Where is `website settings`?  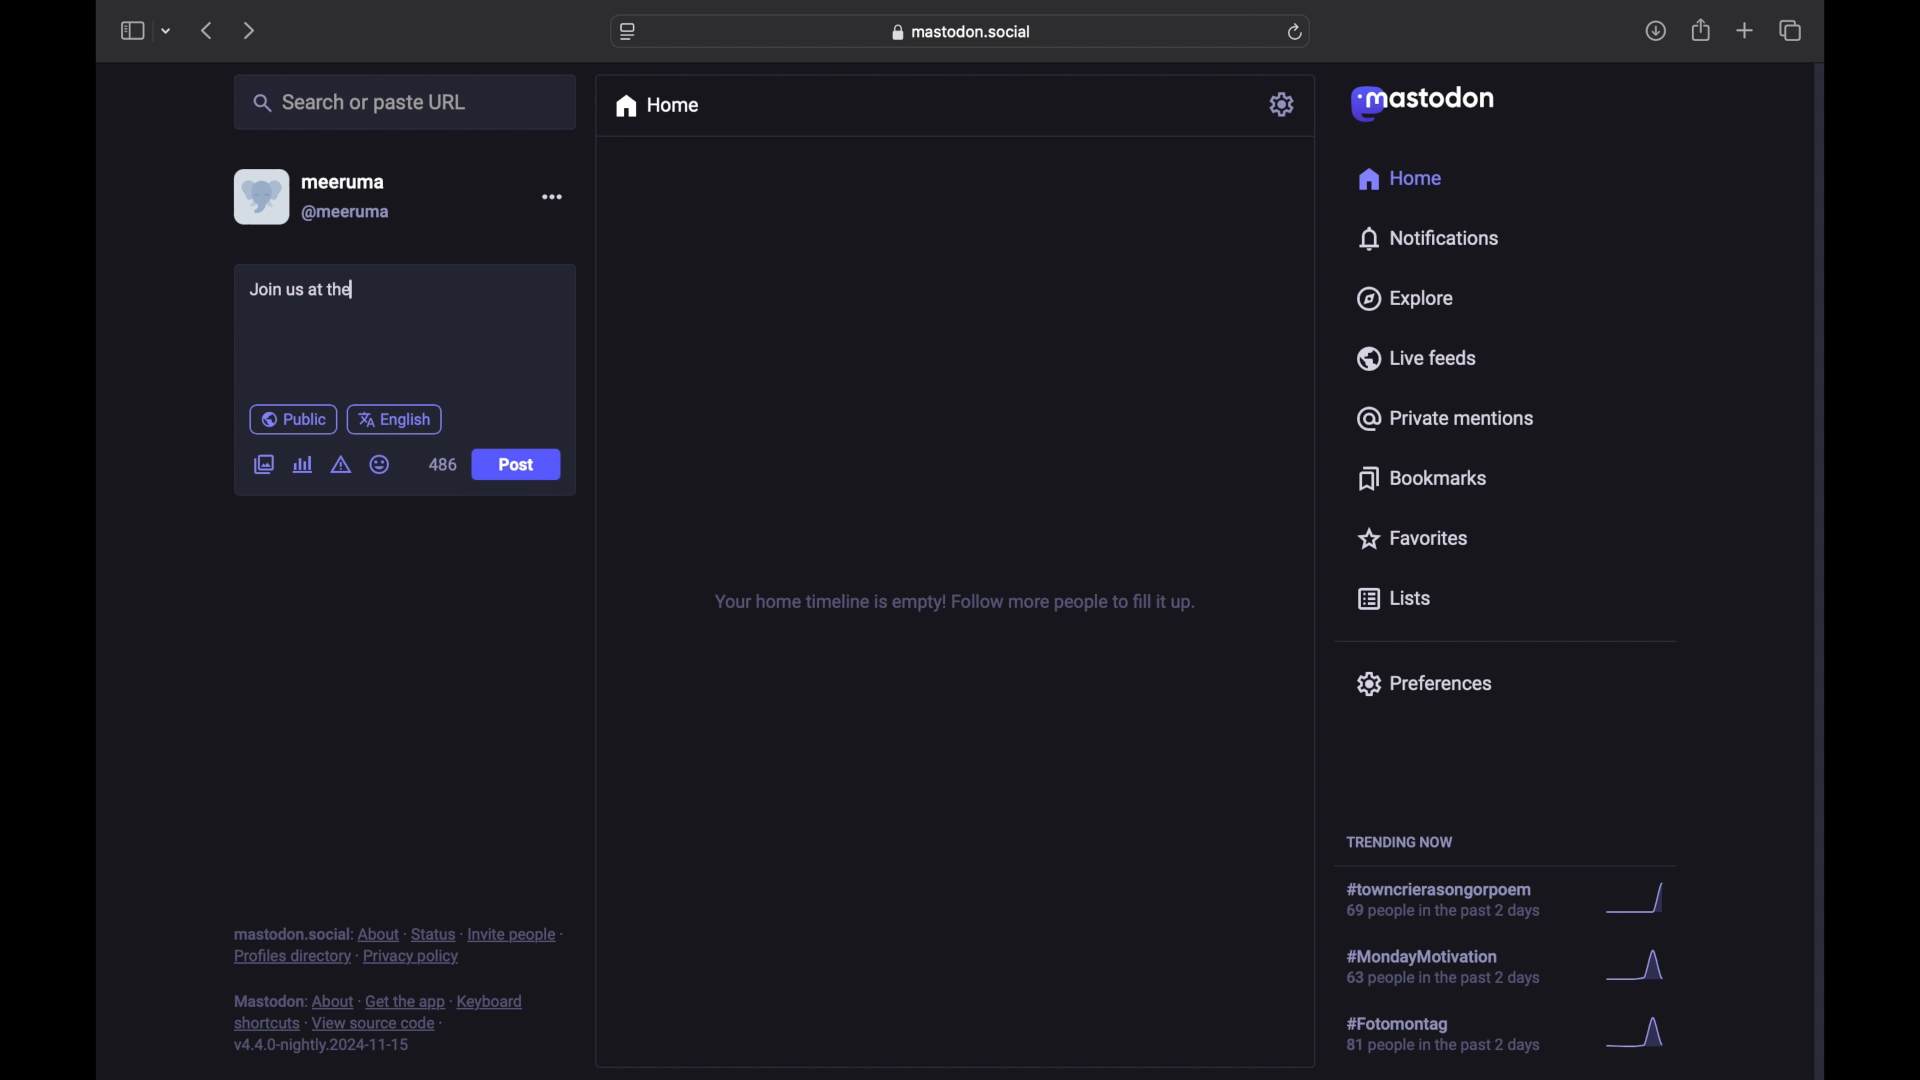
website settings is located at coordinates (630, 32).